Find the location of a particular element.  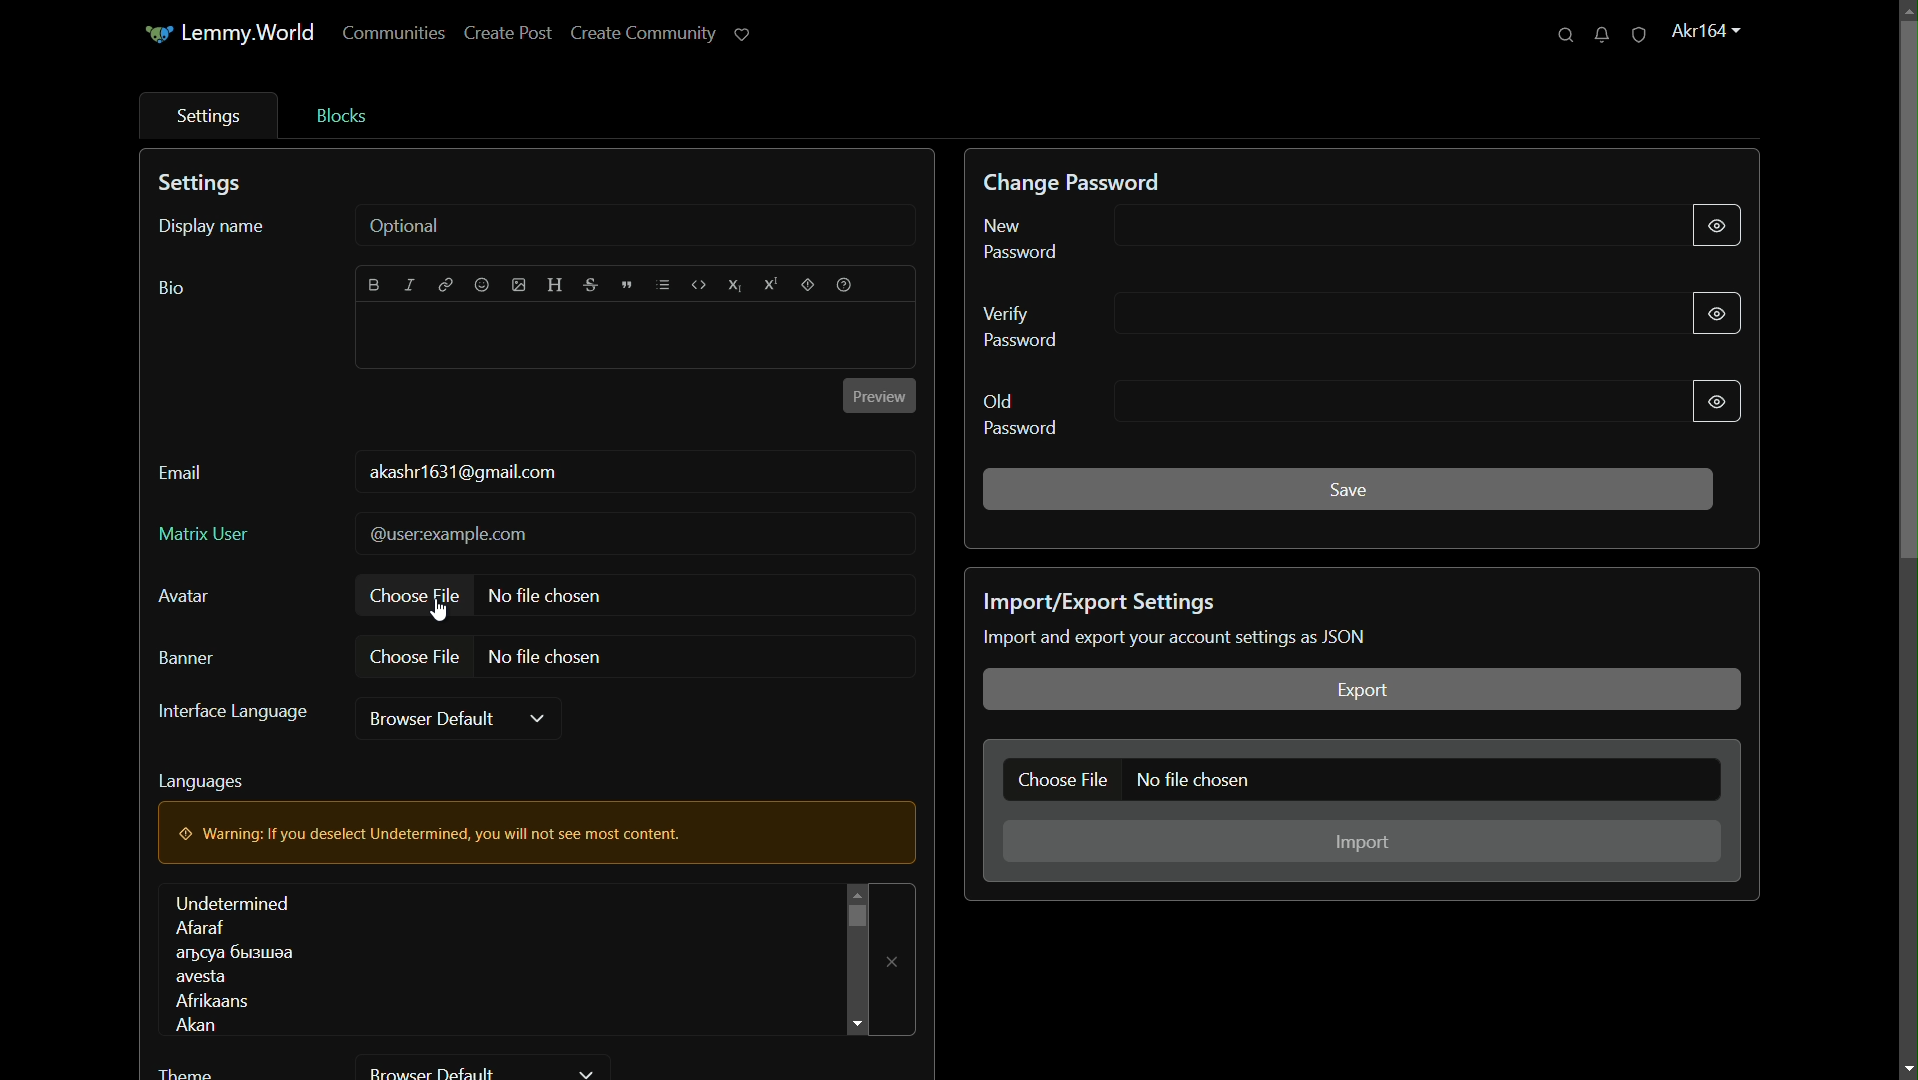

text is located at coordinates (1178, 637).